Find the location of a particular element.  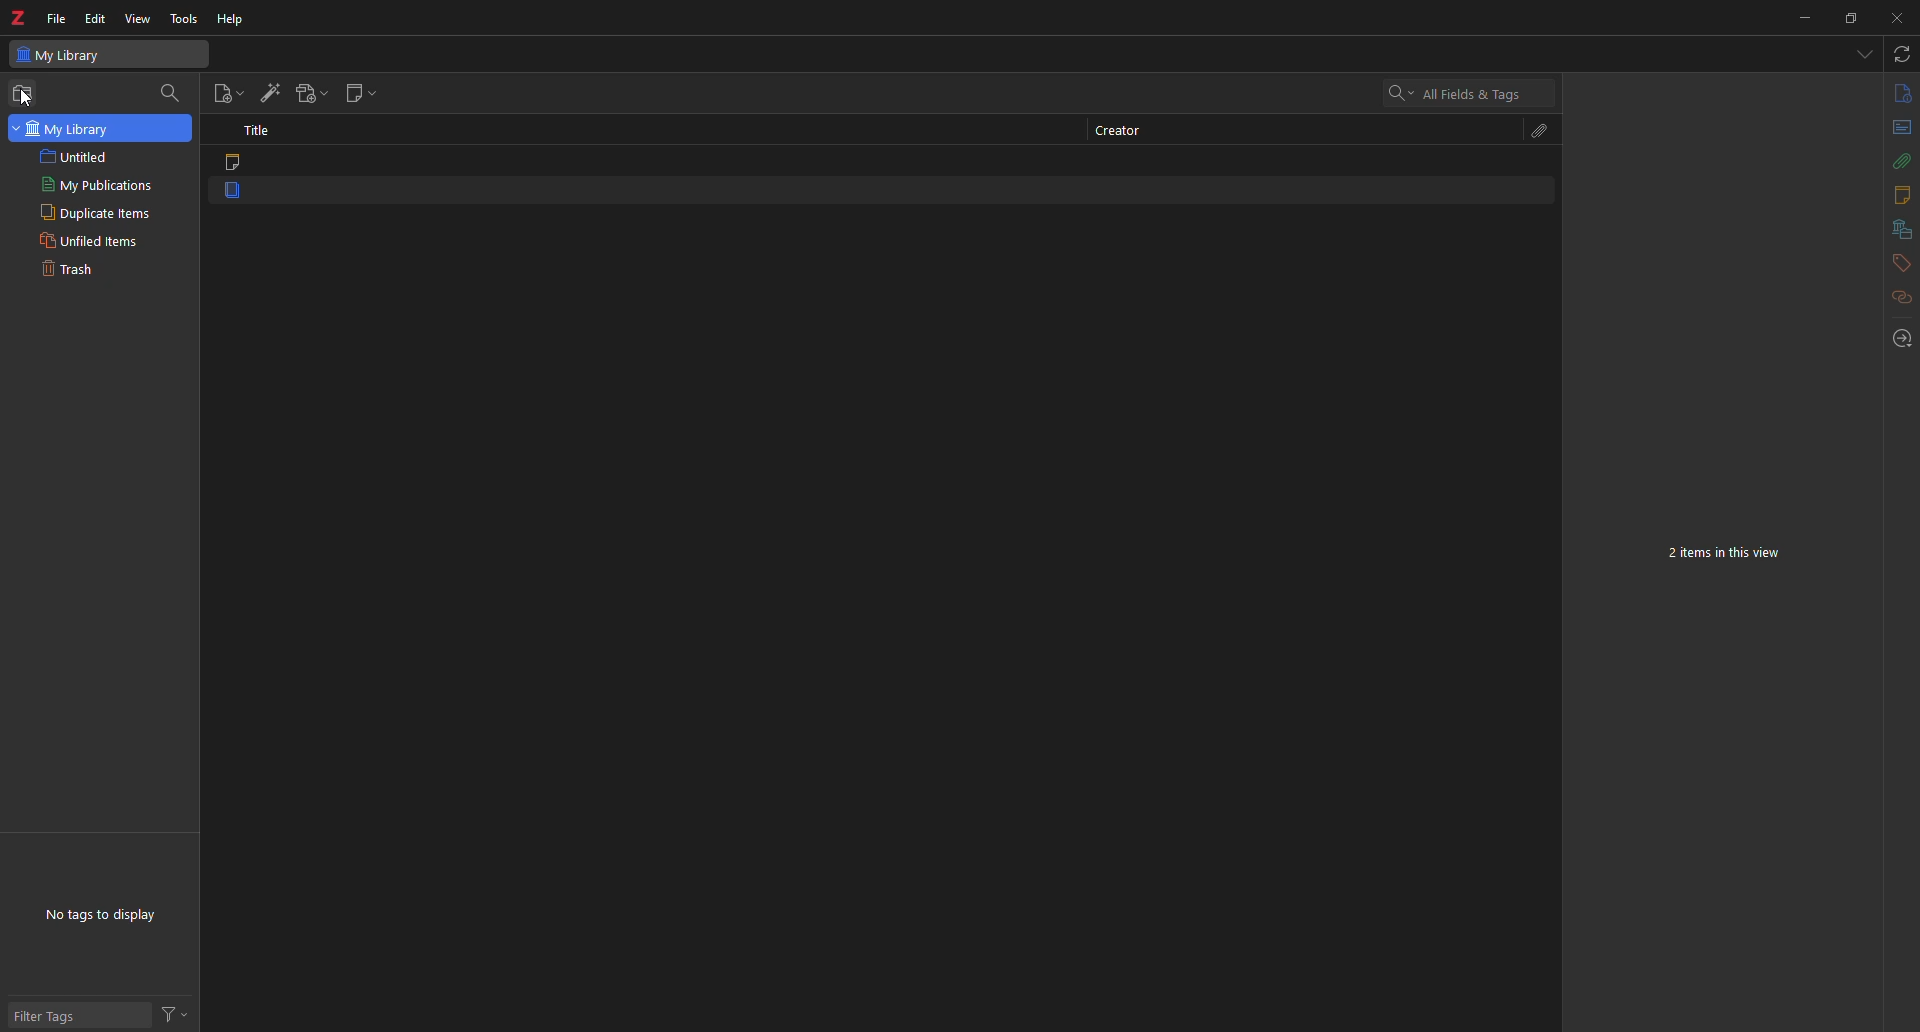

abstract is located at coordinates (1896, 130).